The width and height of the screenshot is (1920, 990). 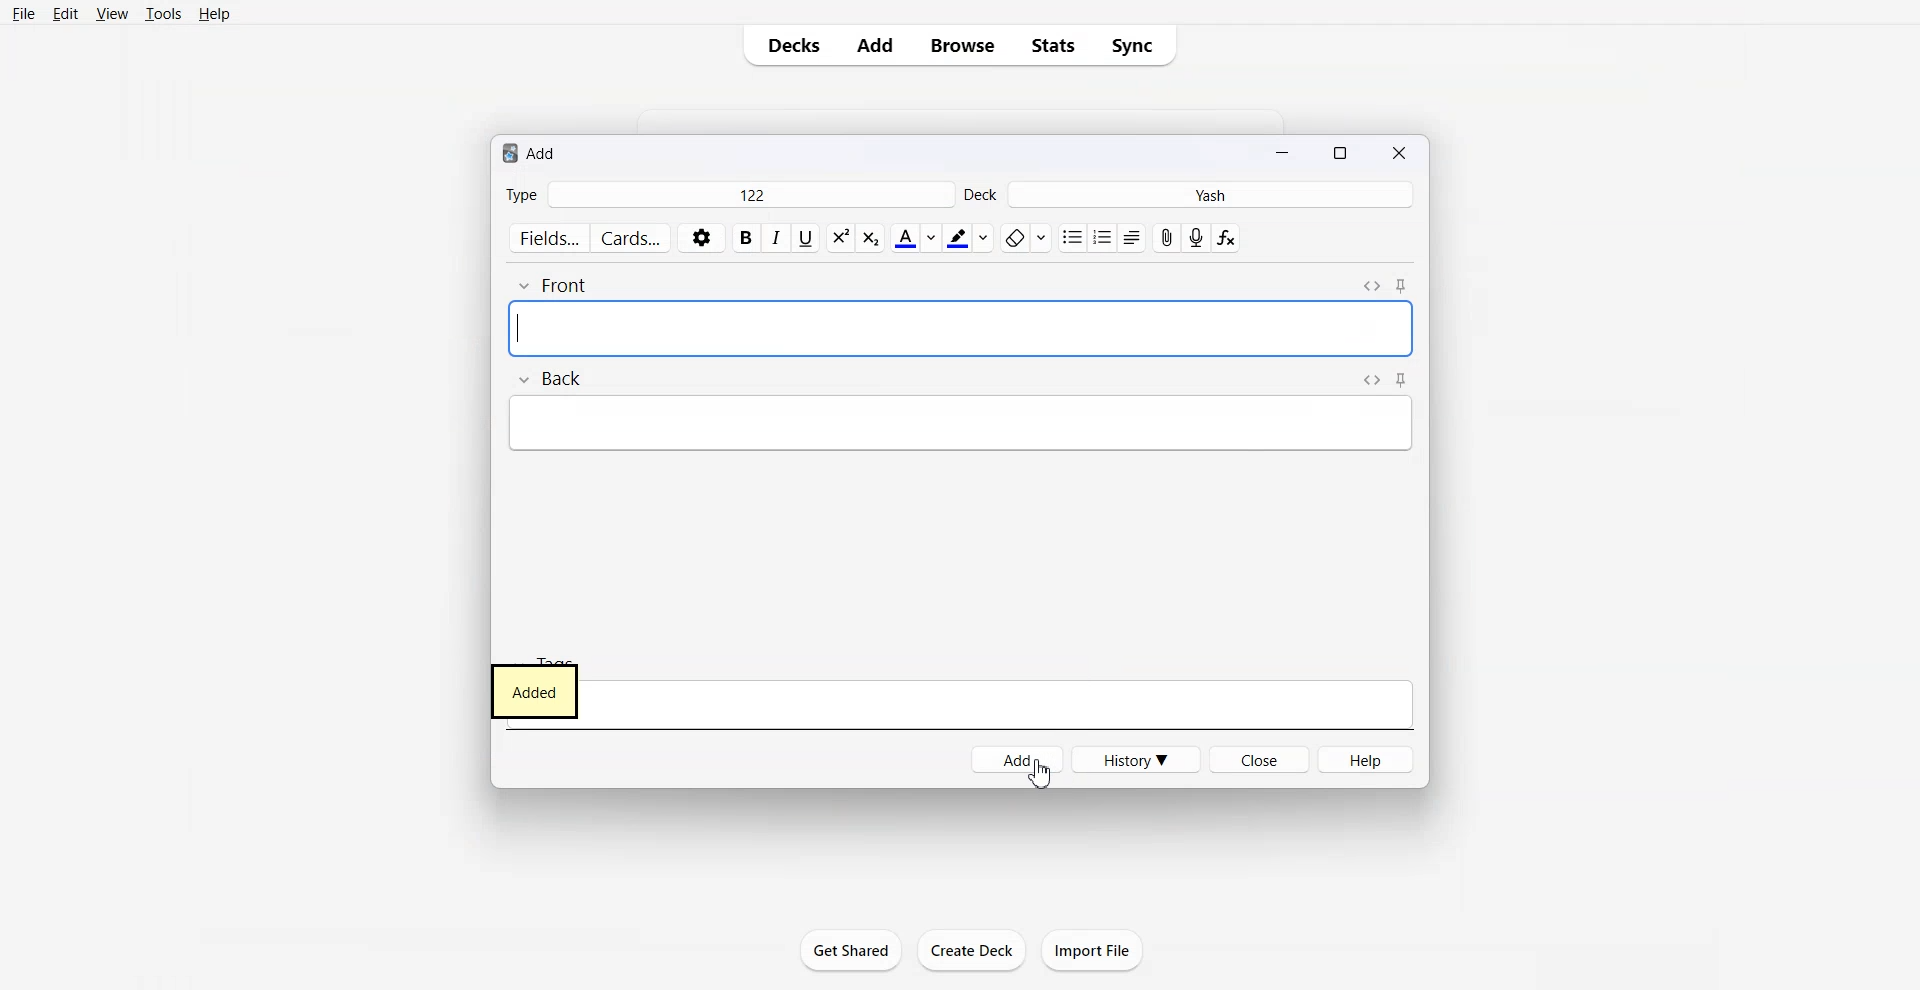 I want to click on Close, so click(x=1398, y=151).